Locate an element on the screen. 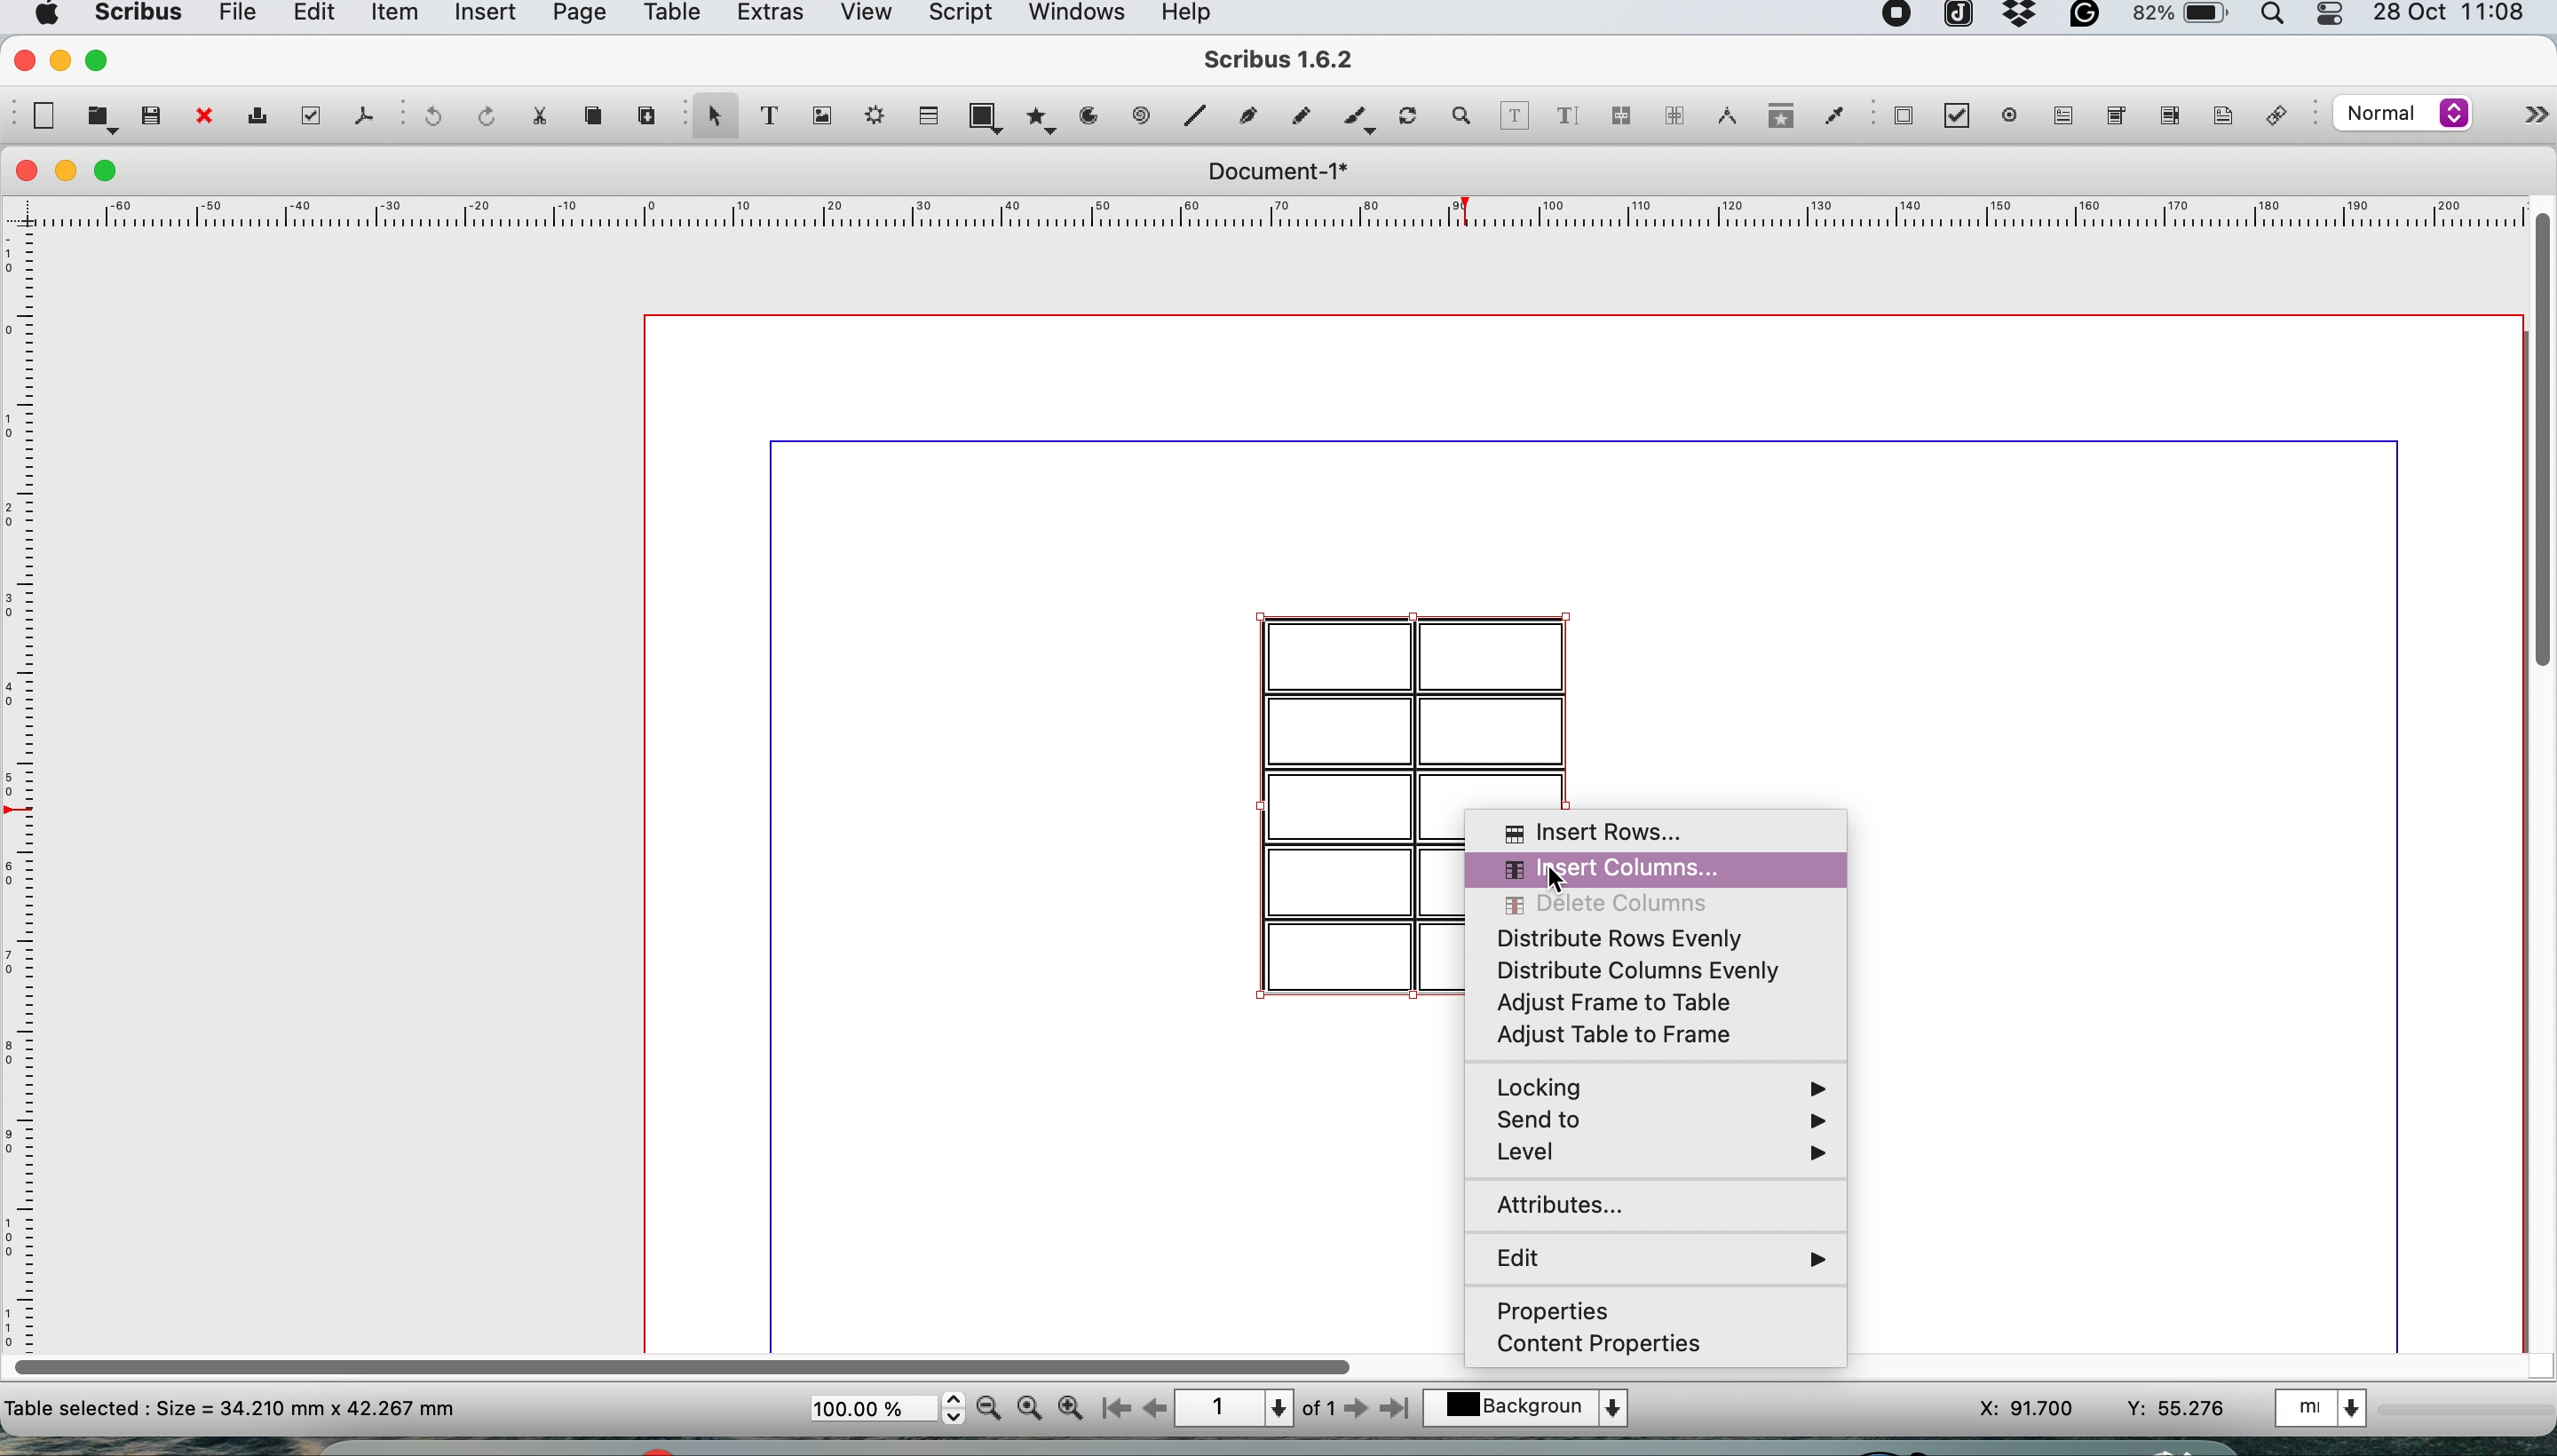  pdf radio button is located at coordinates (2010, 115).